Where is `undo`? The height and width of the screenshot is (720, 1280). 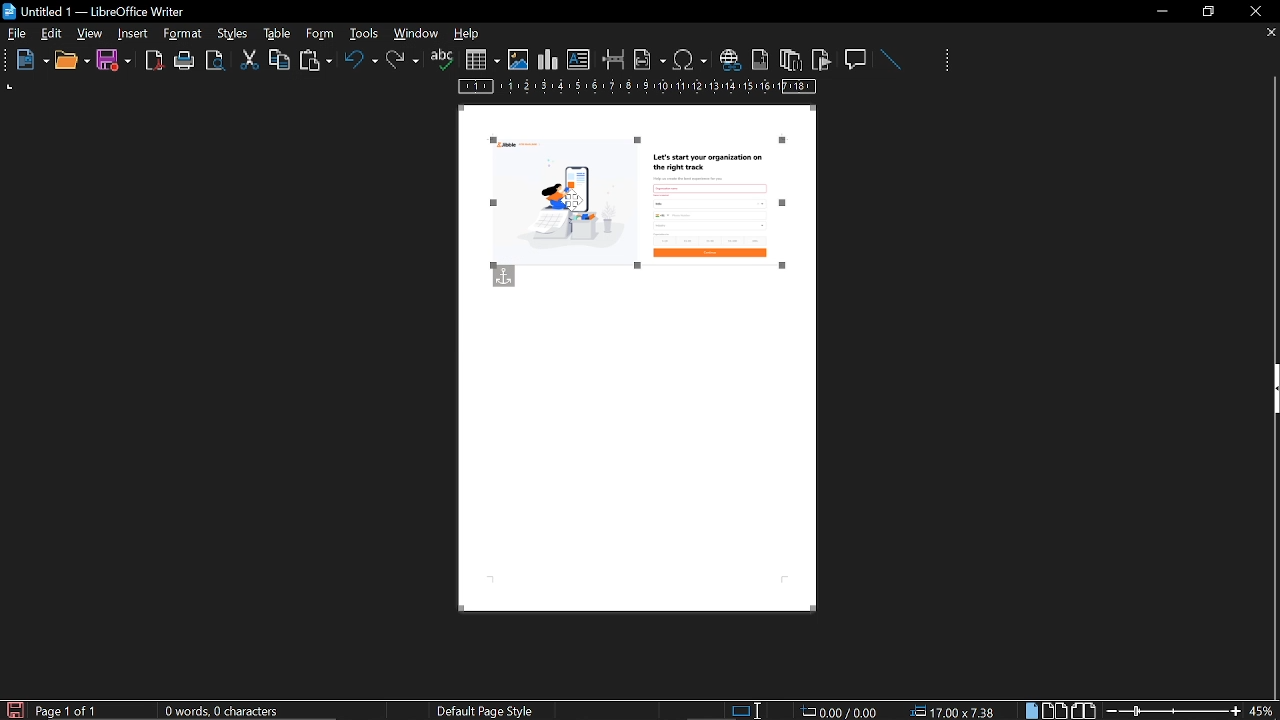
undo is located at coordinates (361, 63).